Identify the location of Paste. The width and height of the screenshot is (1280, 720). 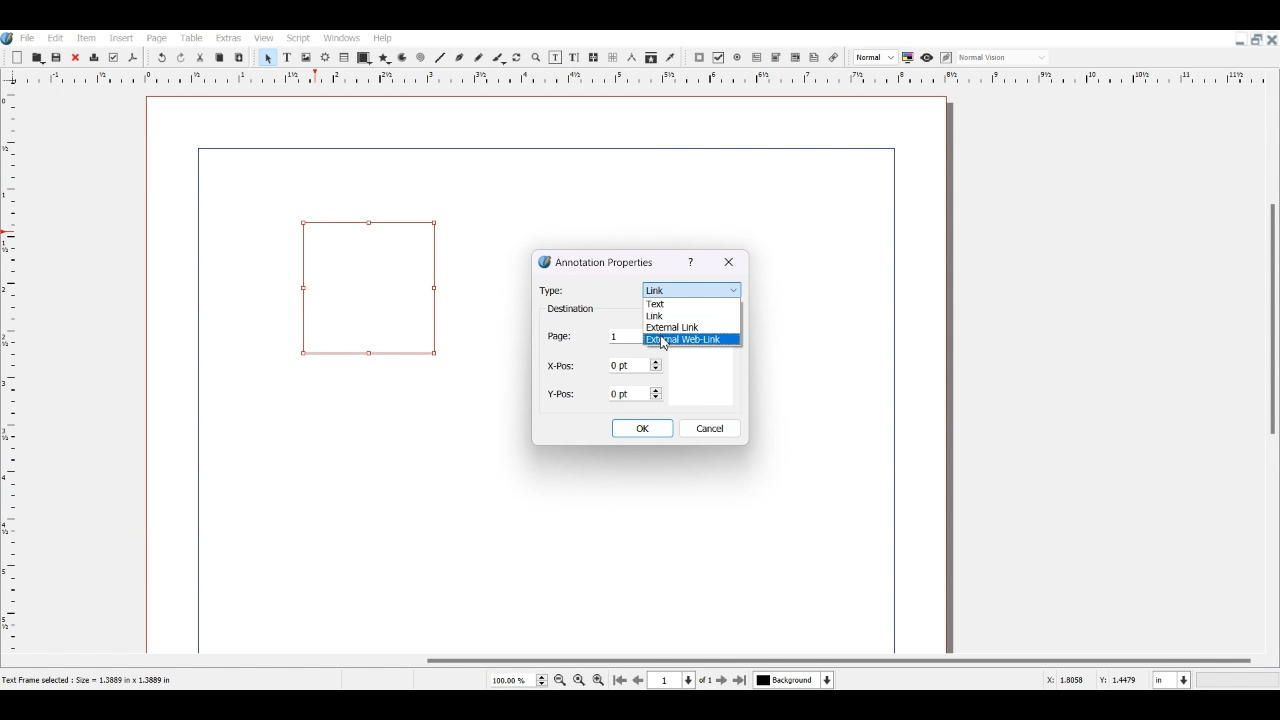
(239, 57).